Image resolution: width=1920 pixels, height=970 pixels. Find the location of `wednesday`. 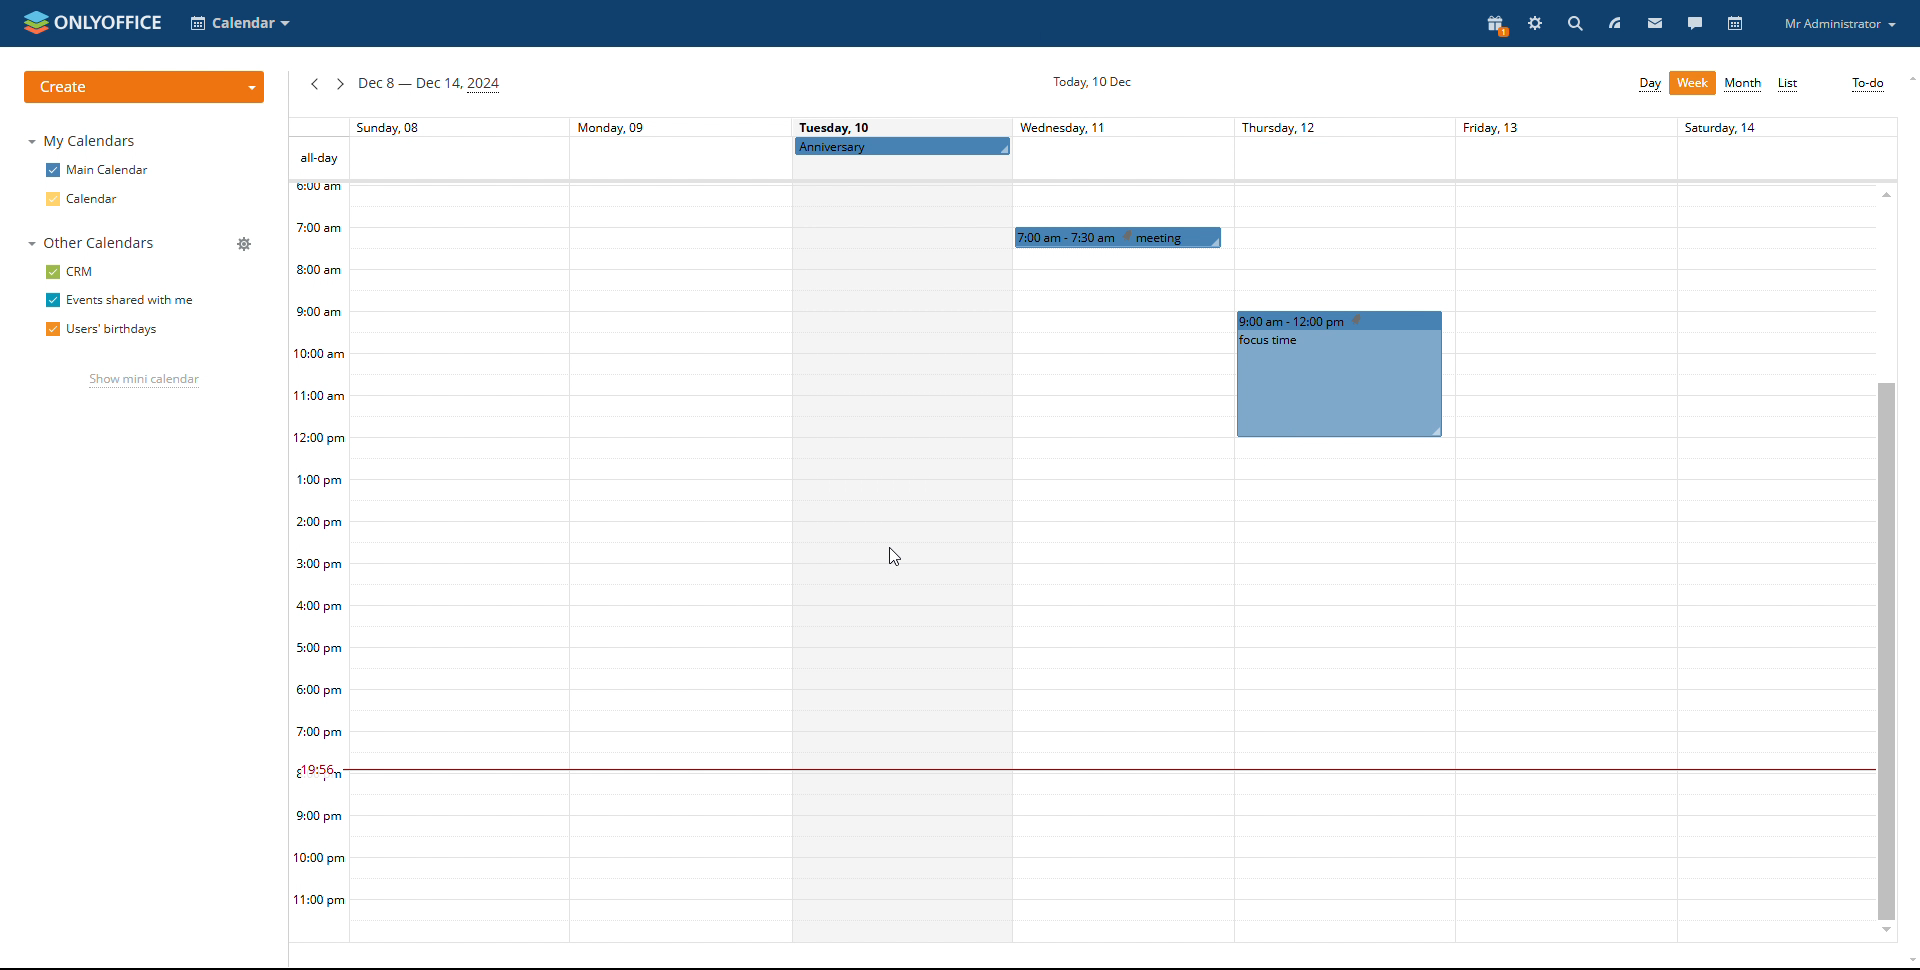

wednesday is located at coordinates (1118, 599).